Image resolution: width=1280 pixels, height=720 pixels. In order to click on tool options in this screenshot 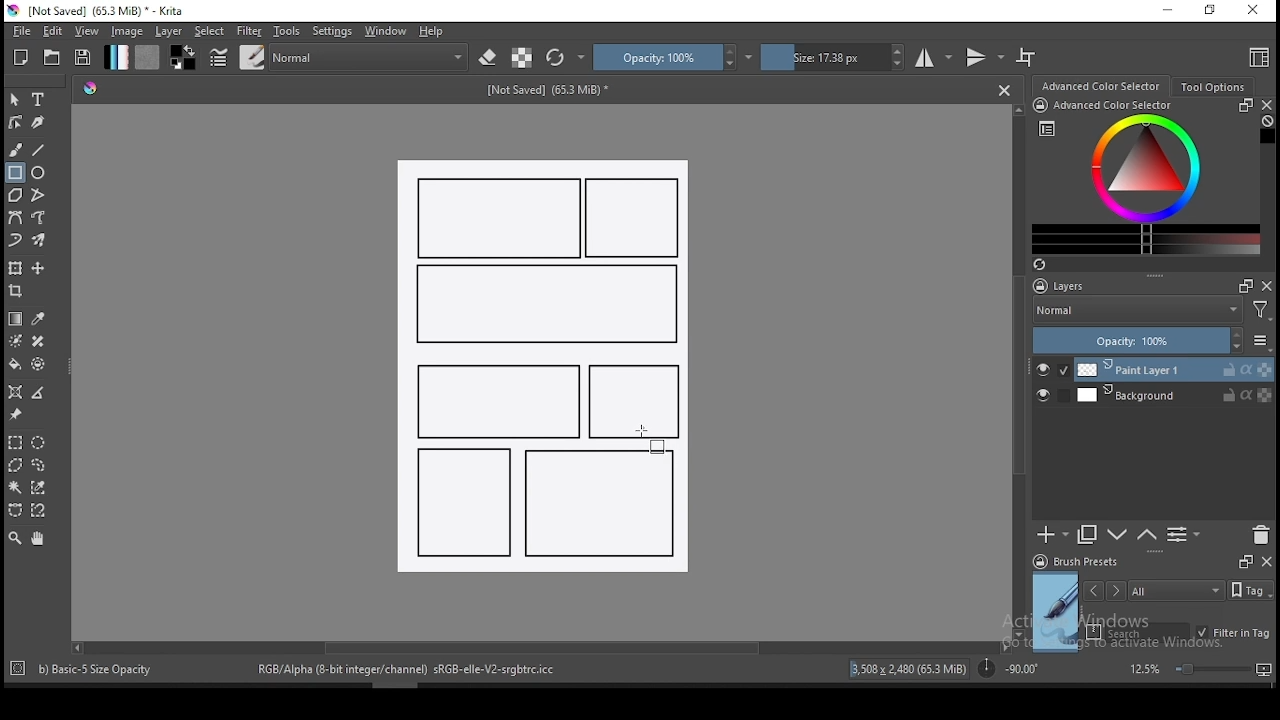, I will do `click(1214, 87)`.